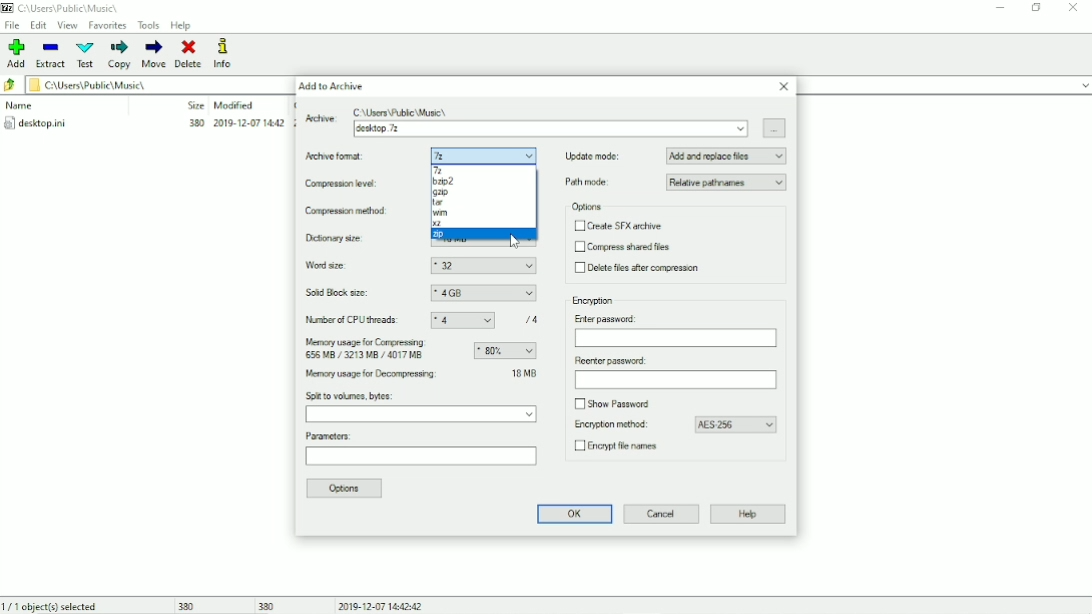 The image size is (1092, 614). Describe the element at coordinates (68, 25) in the screenshot. I see `View` at that location.